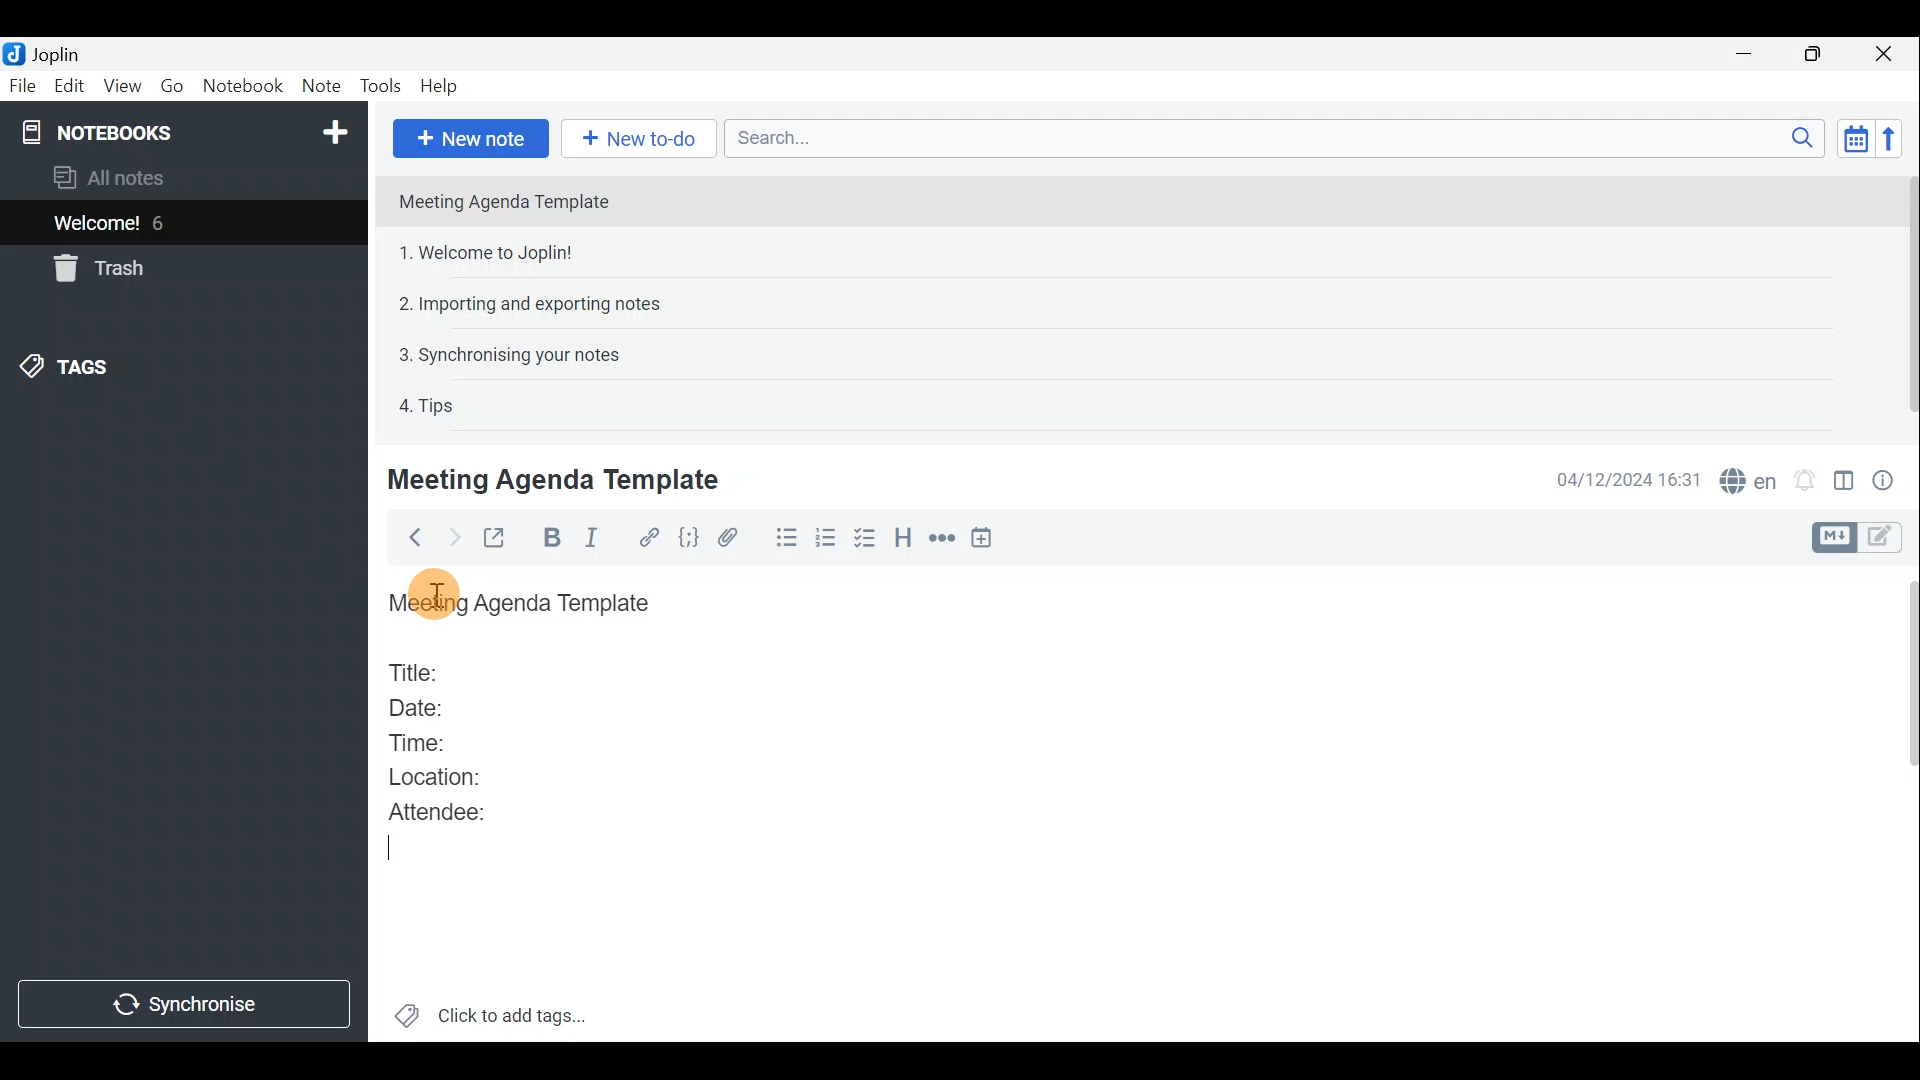  What do you see at coordinates (319, 82) in the screenshot?
I see `Note` at bounding box center [319, 82].